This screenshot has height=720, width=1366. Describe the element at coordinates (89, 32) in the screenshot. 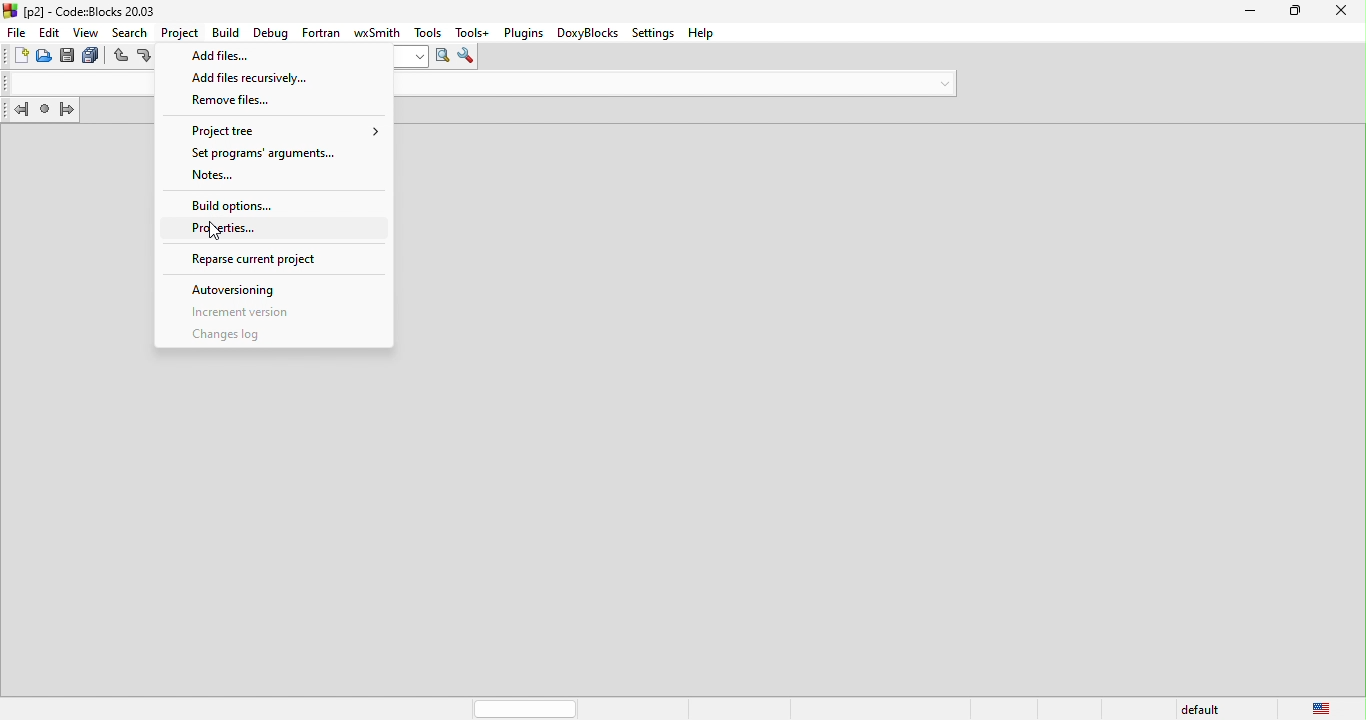

I see `view` at that location.